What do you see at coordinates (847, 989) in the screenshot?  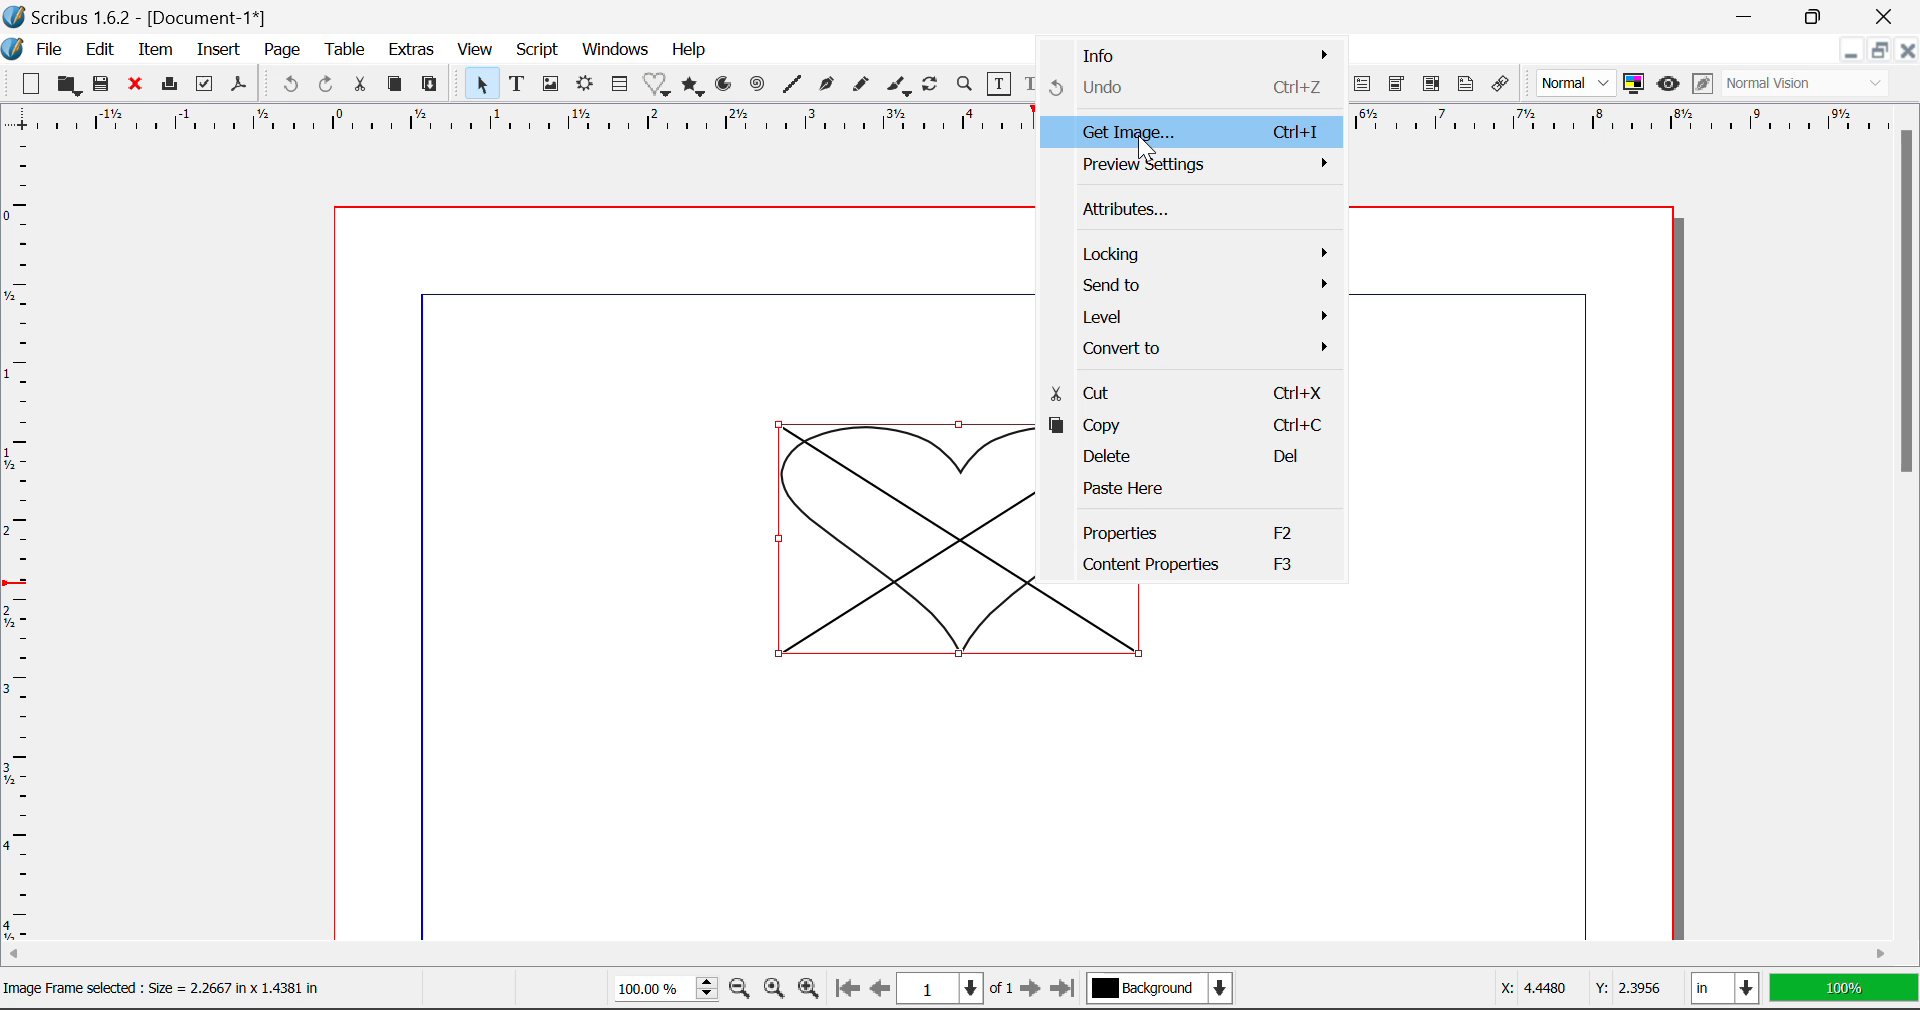 I see `First Page` at bounding box center [847, 989].